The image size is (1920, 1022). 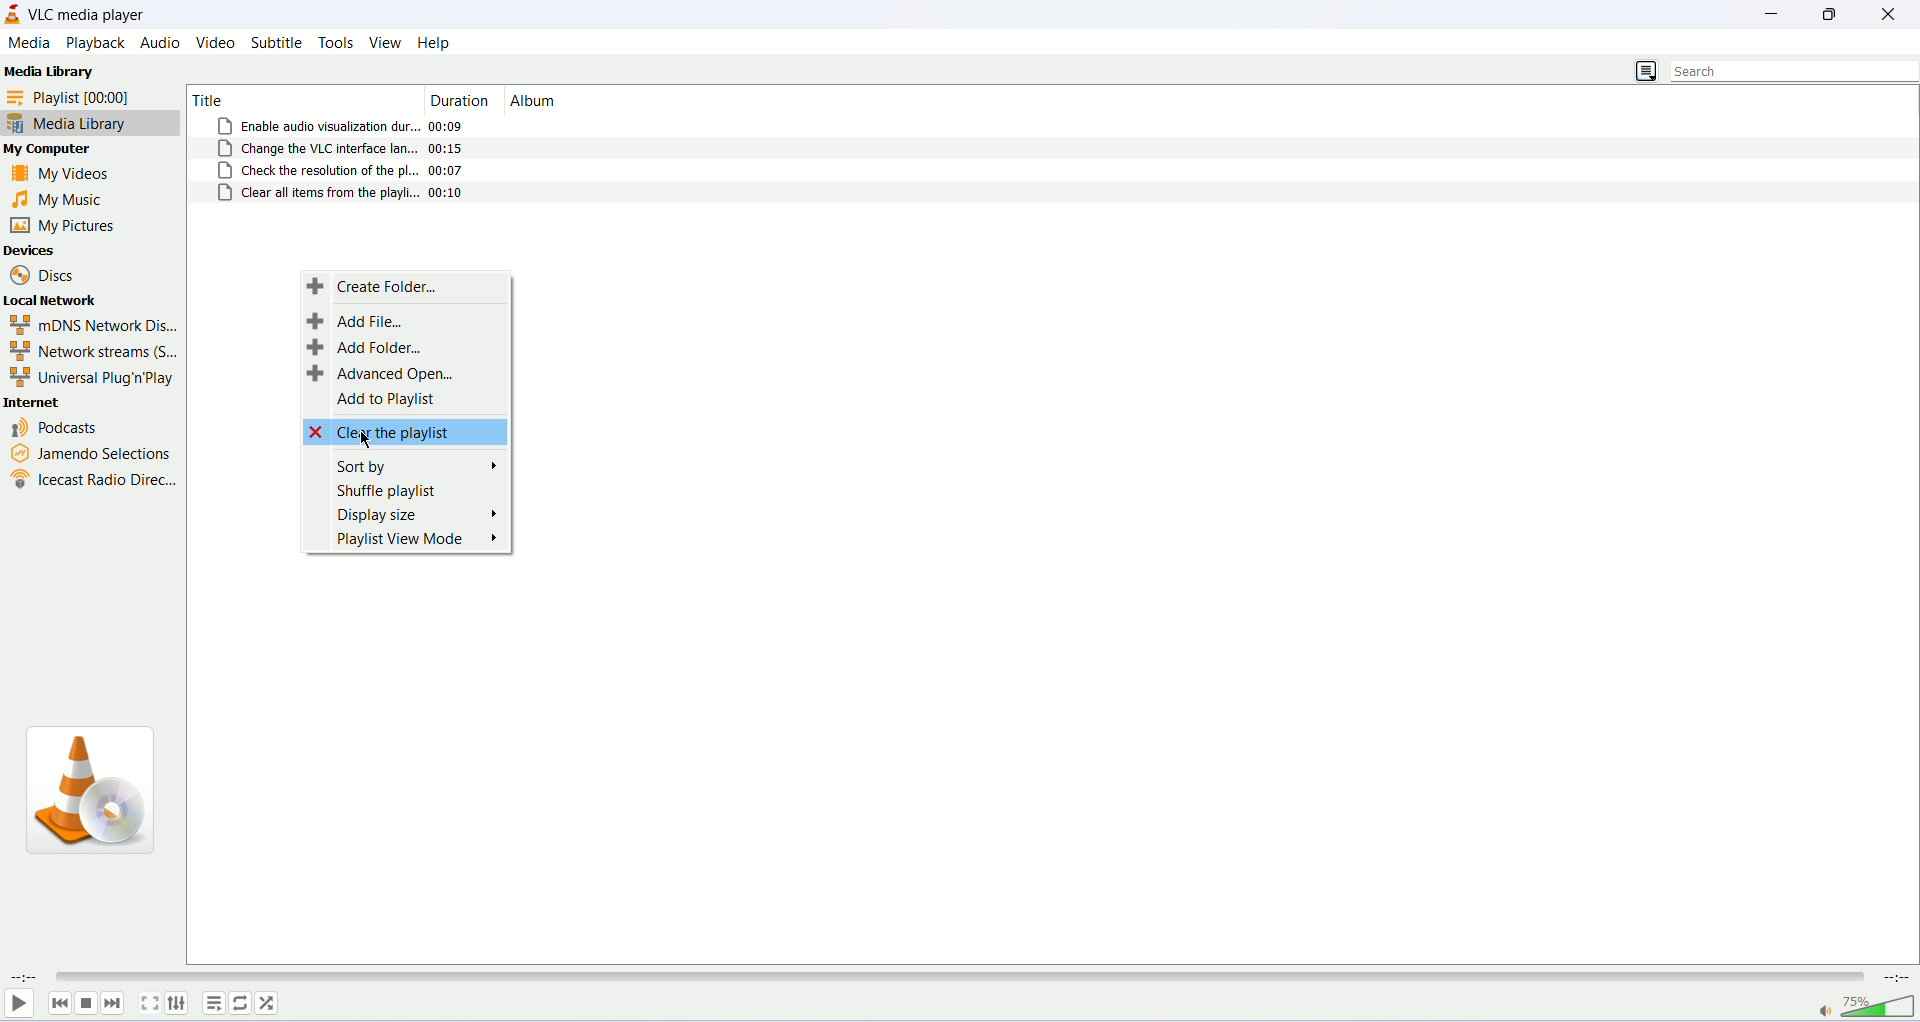 What do you see at coordinates (369, 347) in the screenshot?
I see `add folders` at bounding box center [369, 347].